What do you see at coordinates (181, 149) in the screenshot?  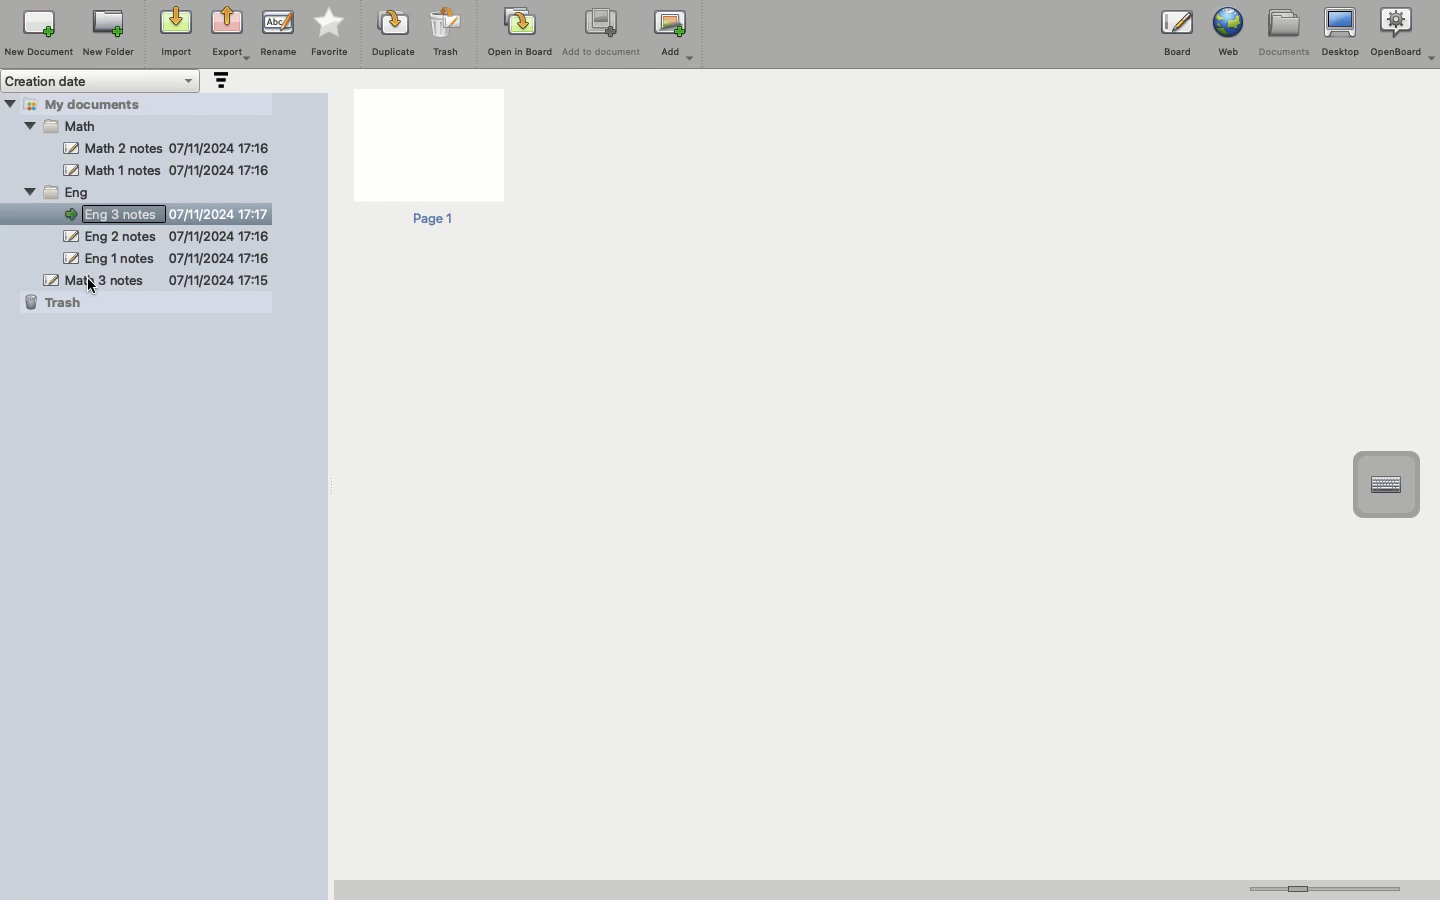 I see `Math 2 notes` at bounding box center [181, 149].